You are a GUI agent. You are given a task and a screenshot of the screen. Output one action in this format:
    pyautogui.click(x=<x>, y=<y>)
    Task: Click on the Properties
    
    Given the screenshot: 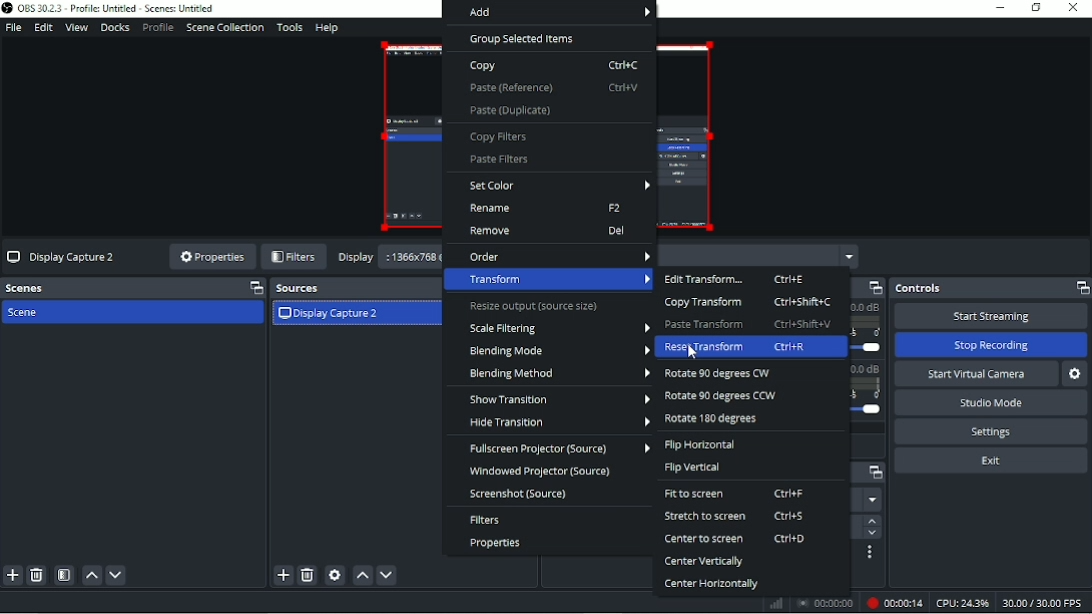 What is the action you would take?
    pyautogui.click(x=496, y=543)
    